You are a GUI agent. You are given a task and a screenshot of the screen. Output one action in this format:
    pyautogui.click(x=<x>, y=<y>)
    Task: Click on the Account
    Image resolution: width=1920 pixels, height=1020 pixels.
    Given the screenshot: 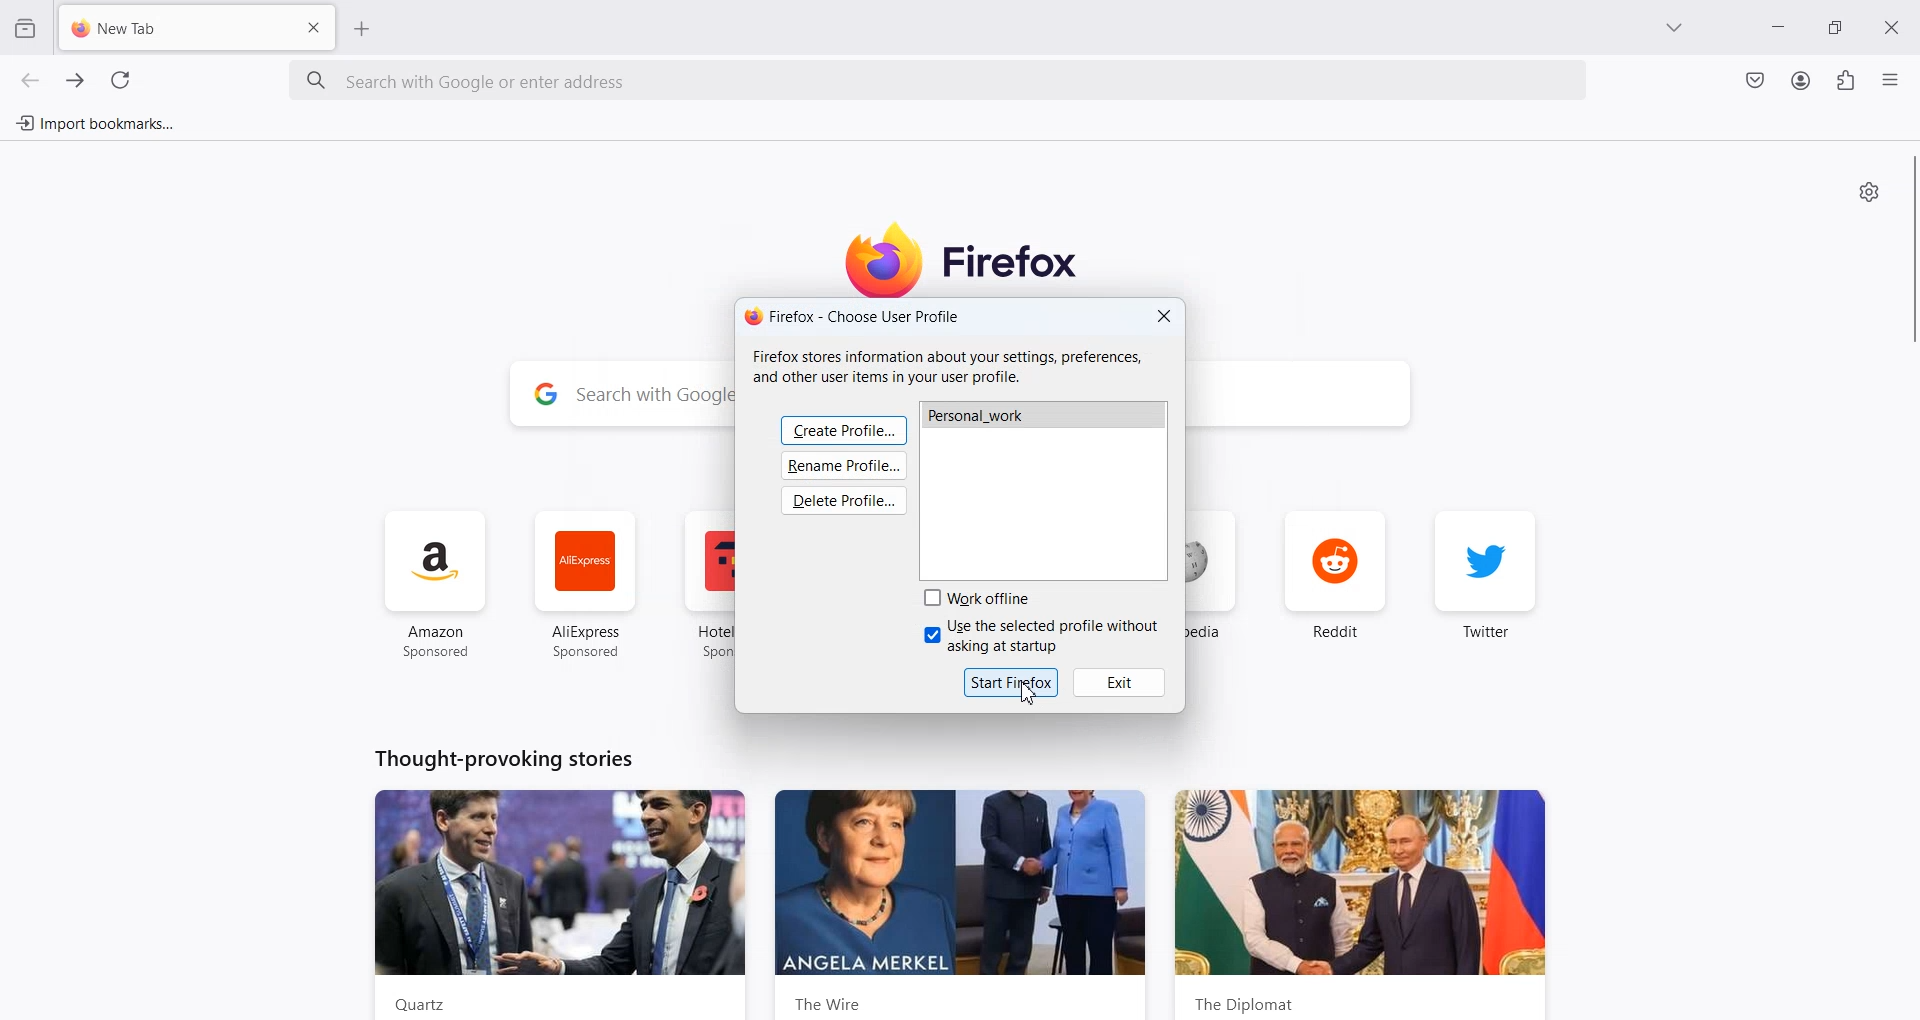 What is the action you would take?
    pyautogui.click(x=1801, y=80)
    